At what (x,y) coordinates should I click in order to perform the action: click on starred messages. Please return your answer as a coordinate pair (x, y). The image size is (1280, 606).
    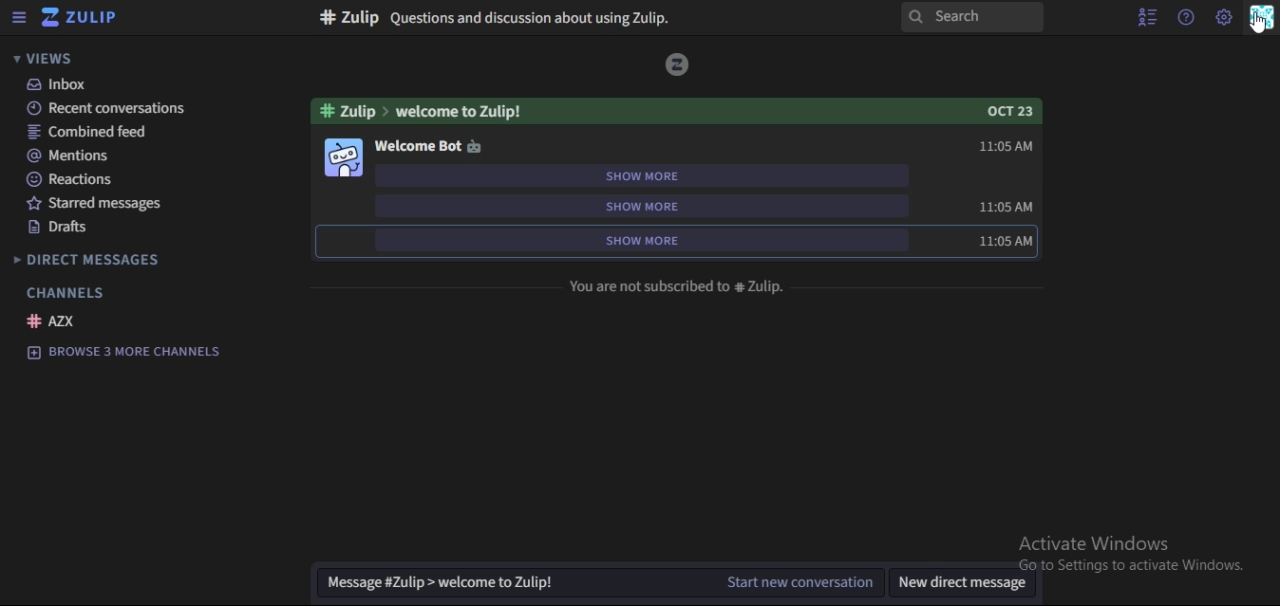
    Looking at the image, I should click on (100, 204).